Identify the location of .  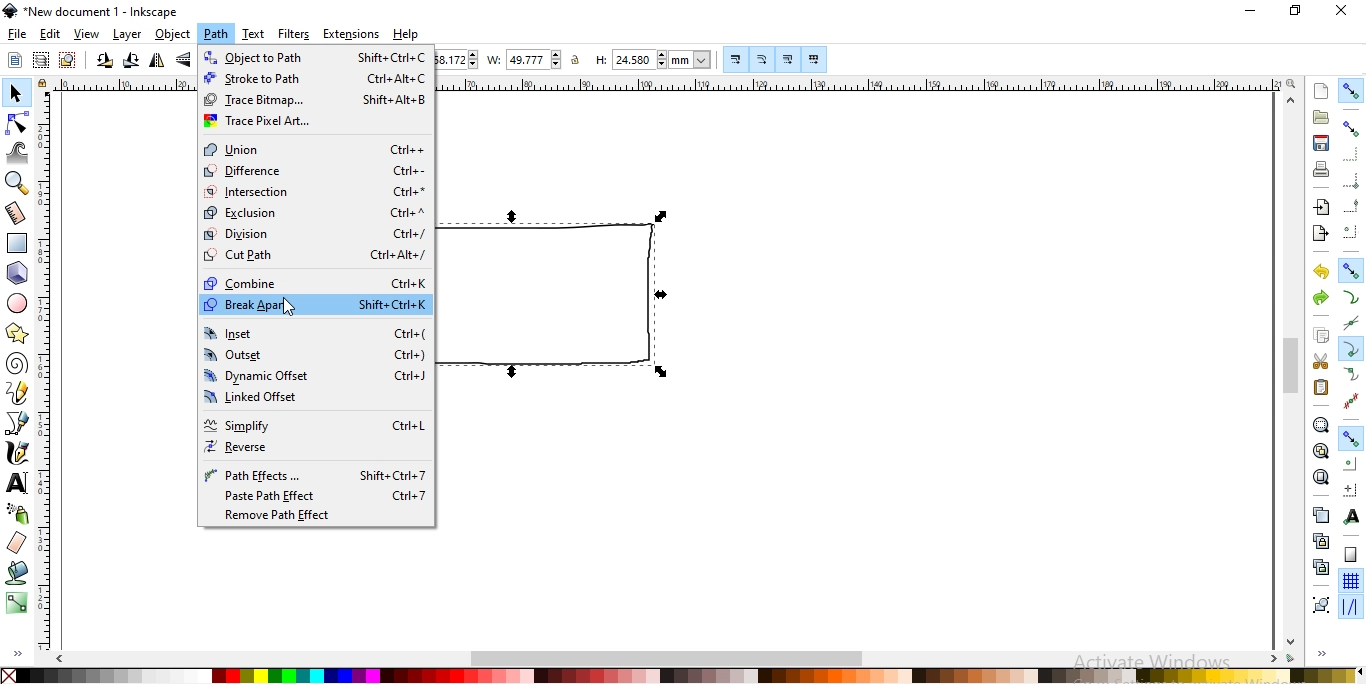
(1352, 437).